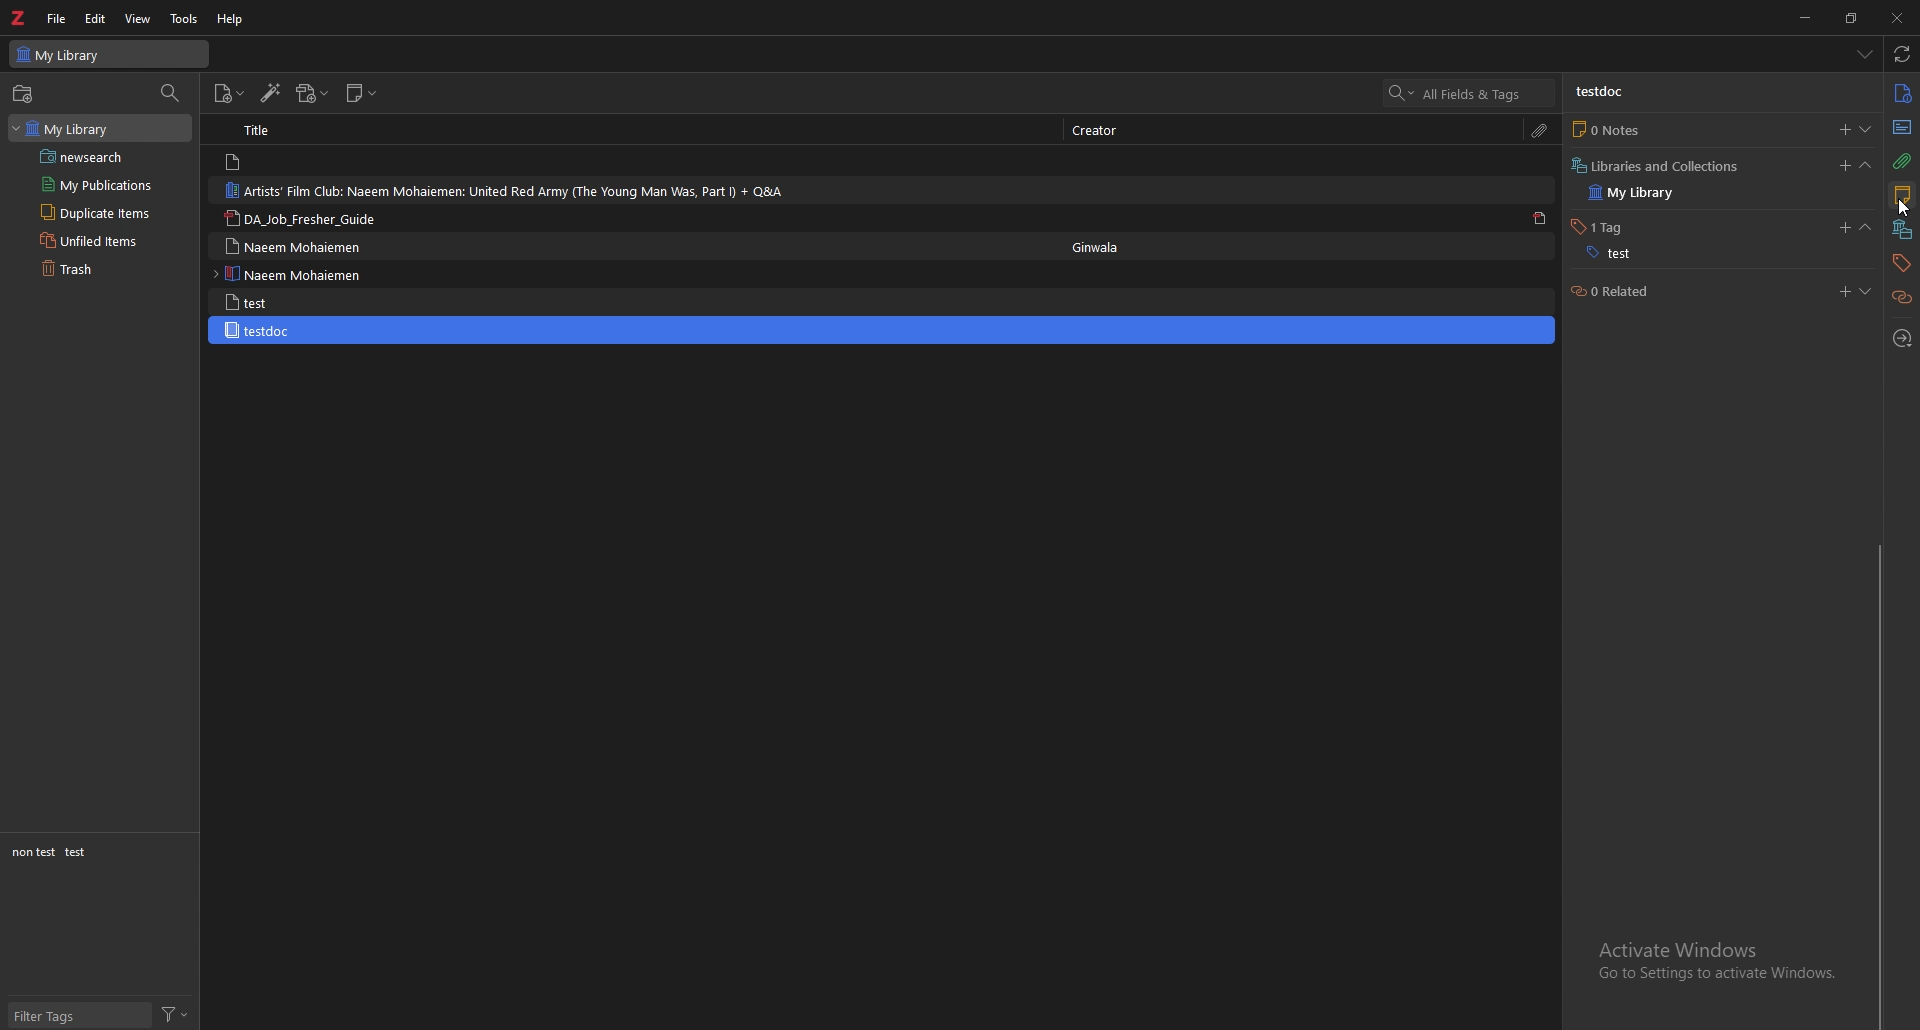 The height and width of the screenshot is (1030, 1920). Describe the element at coordinates (1902, 208) in the screenshot. I see `cursor` at that location.